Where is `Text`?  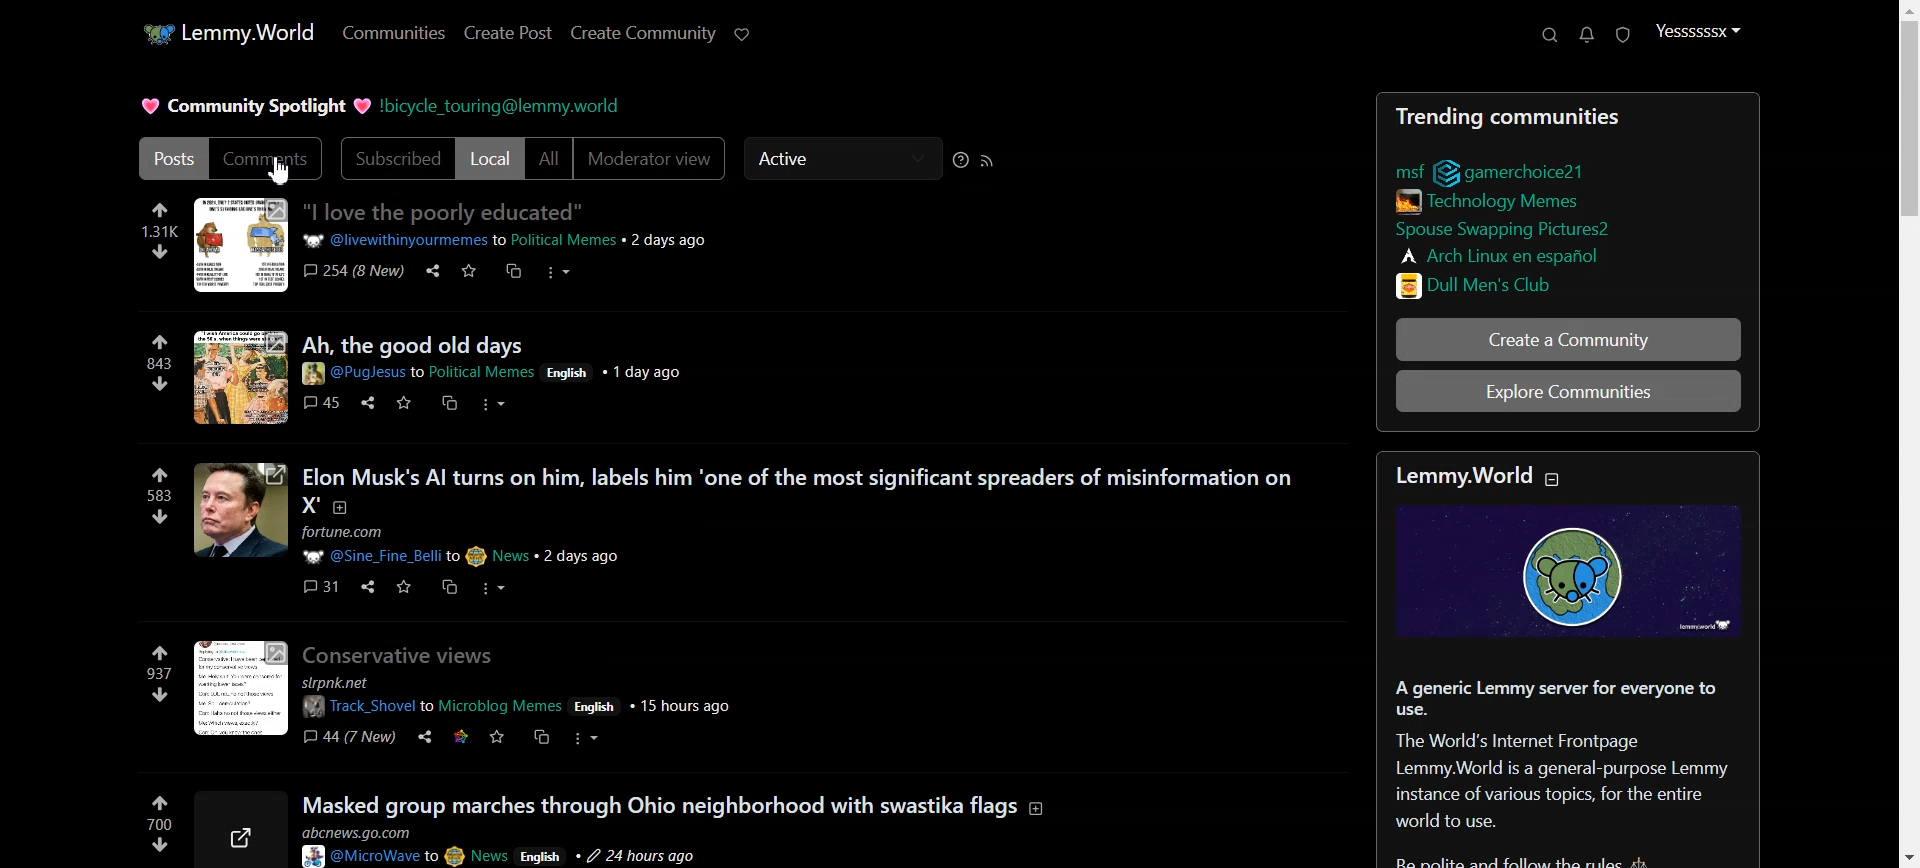 Text is located at coordinates (255, 108).